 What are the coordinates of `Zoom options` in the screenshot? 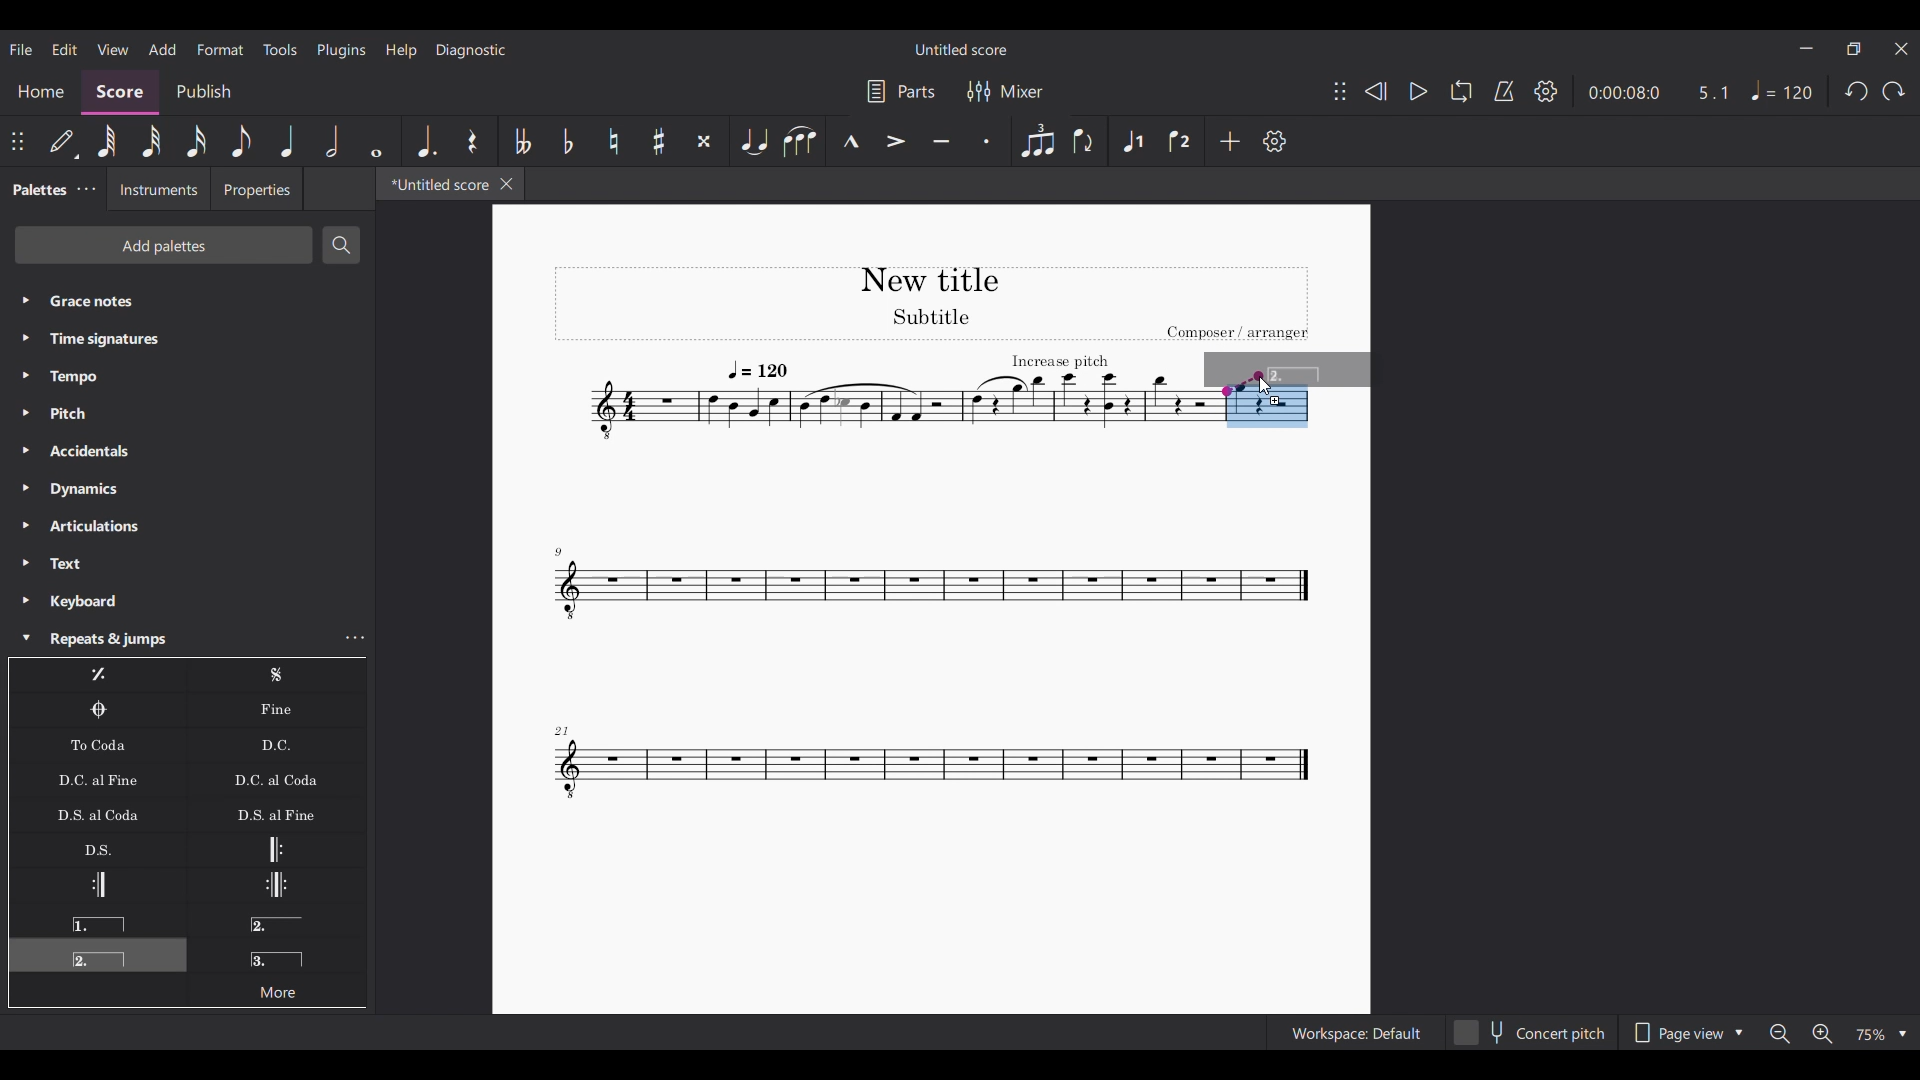 It's located at (1879, 1035).